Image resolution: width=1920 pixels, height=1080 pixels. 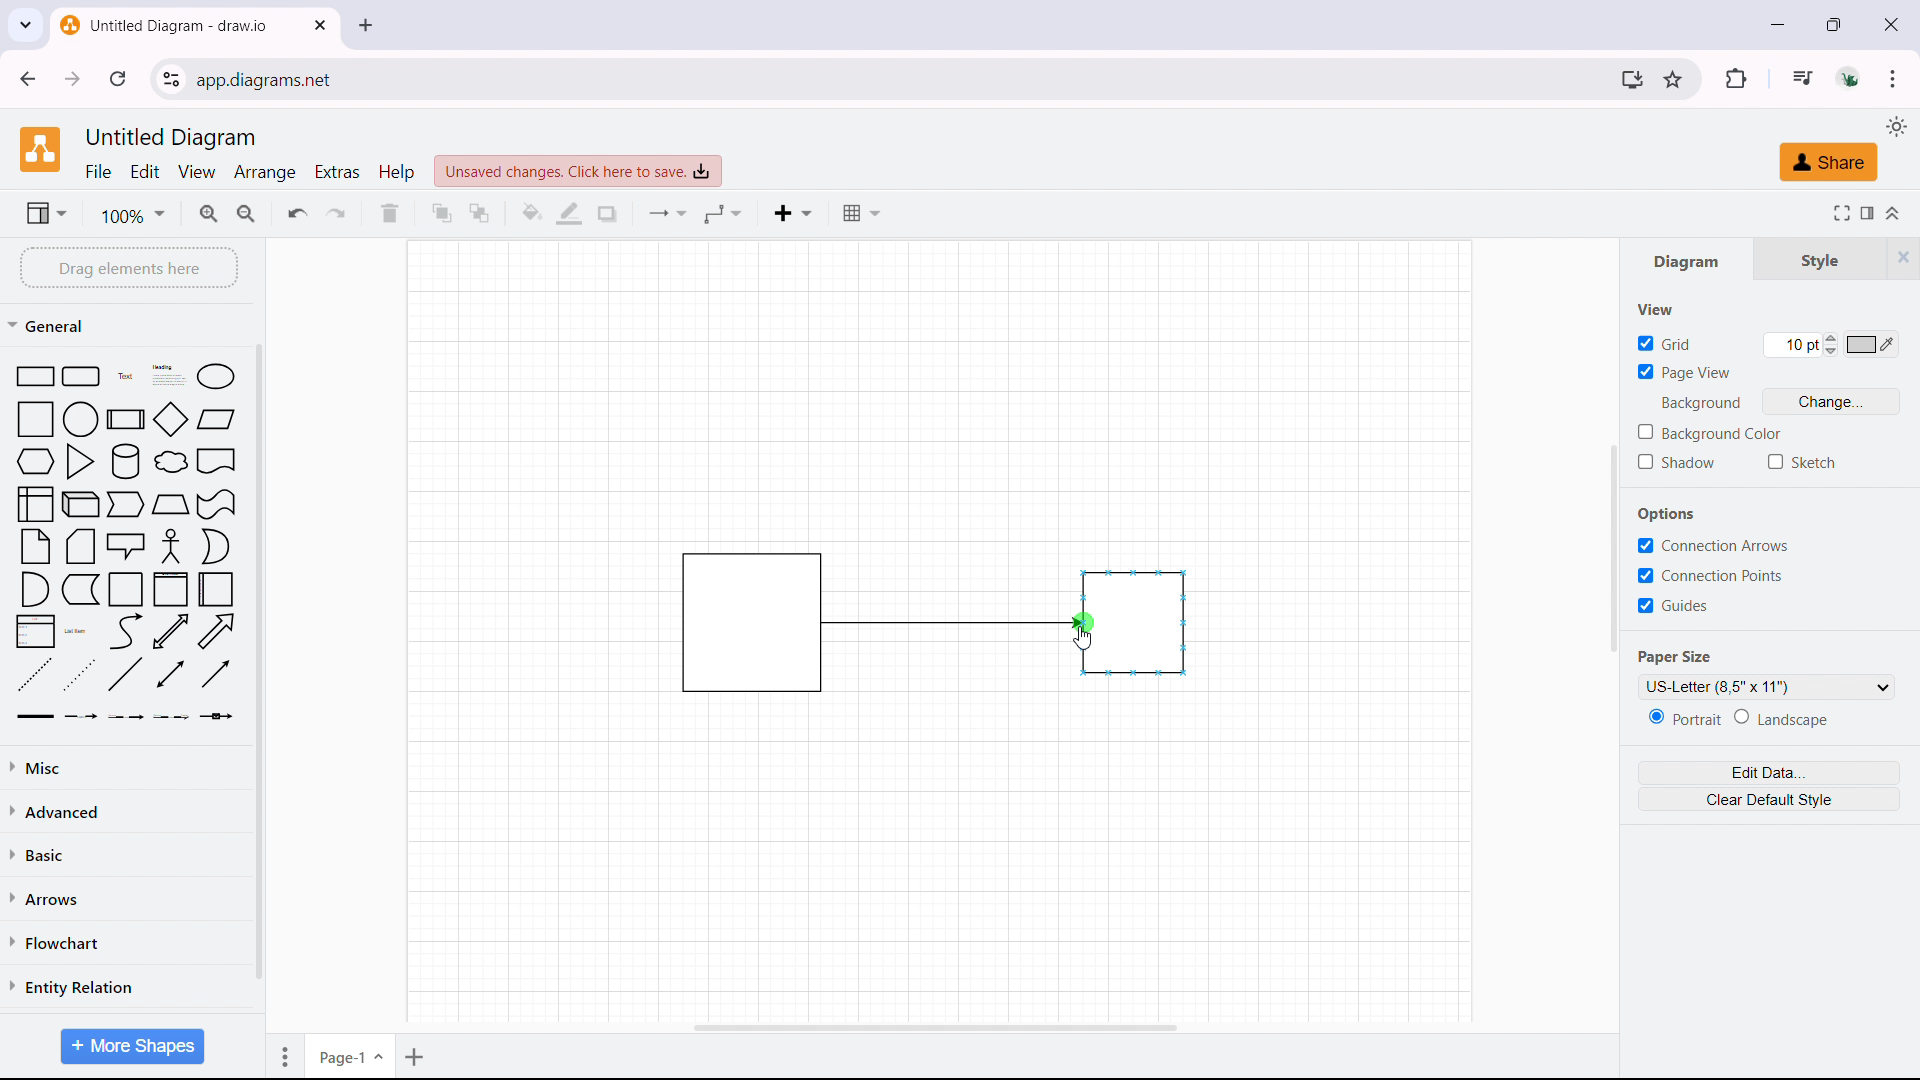 What do you see at coordinates (570, 214) in the screenshot?
I see `line color` at bounding box center [570, 214].